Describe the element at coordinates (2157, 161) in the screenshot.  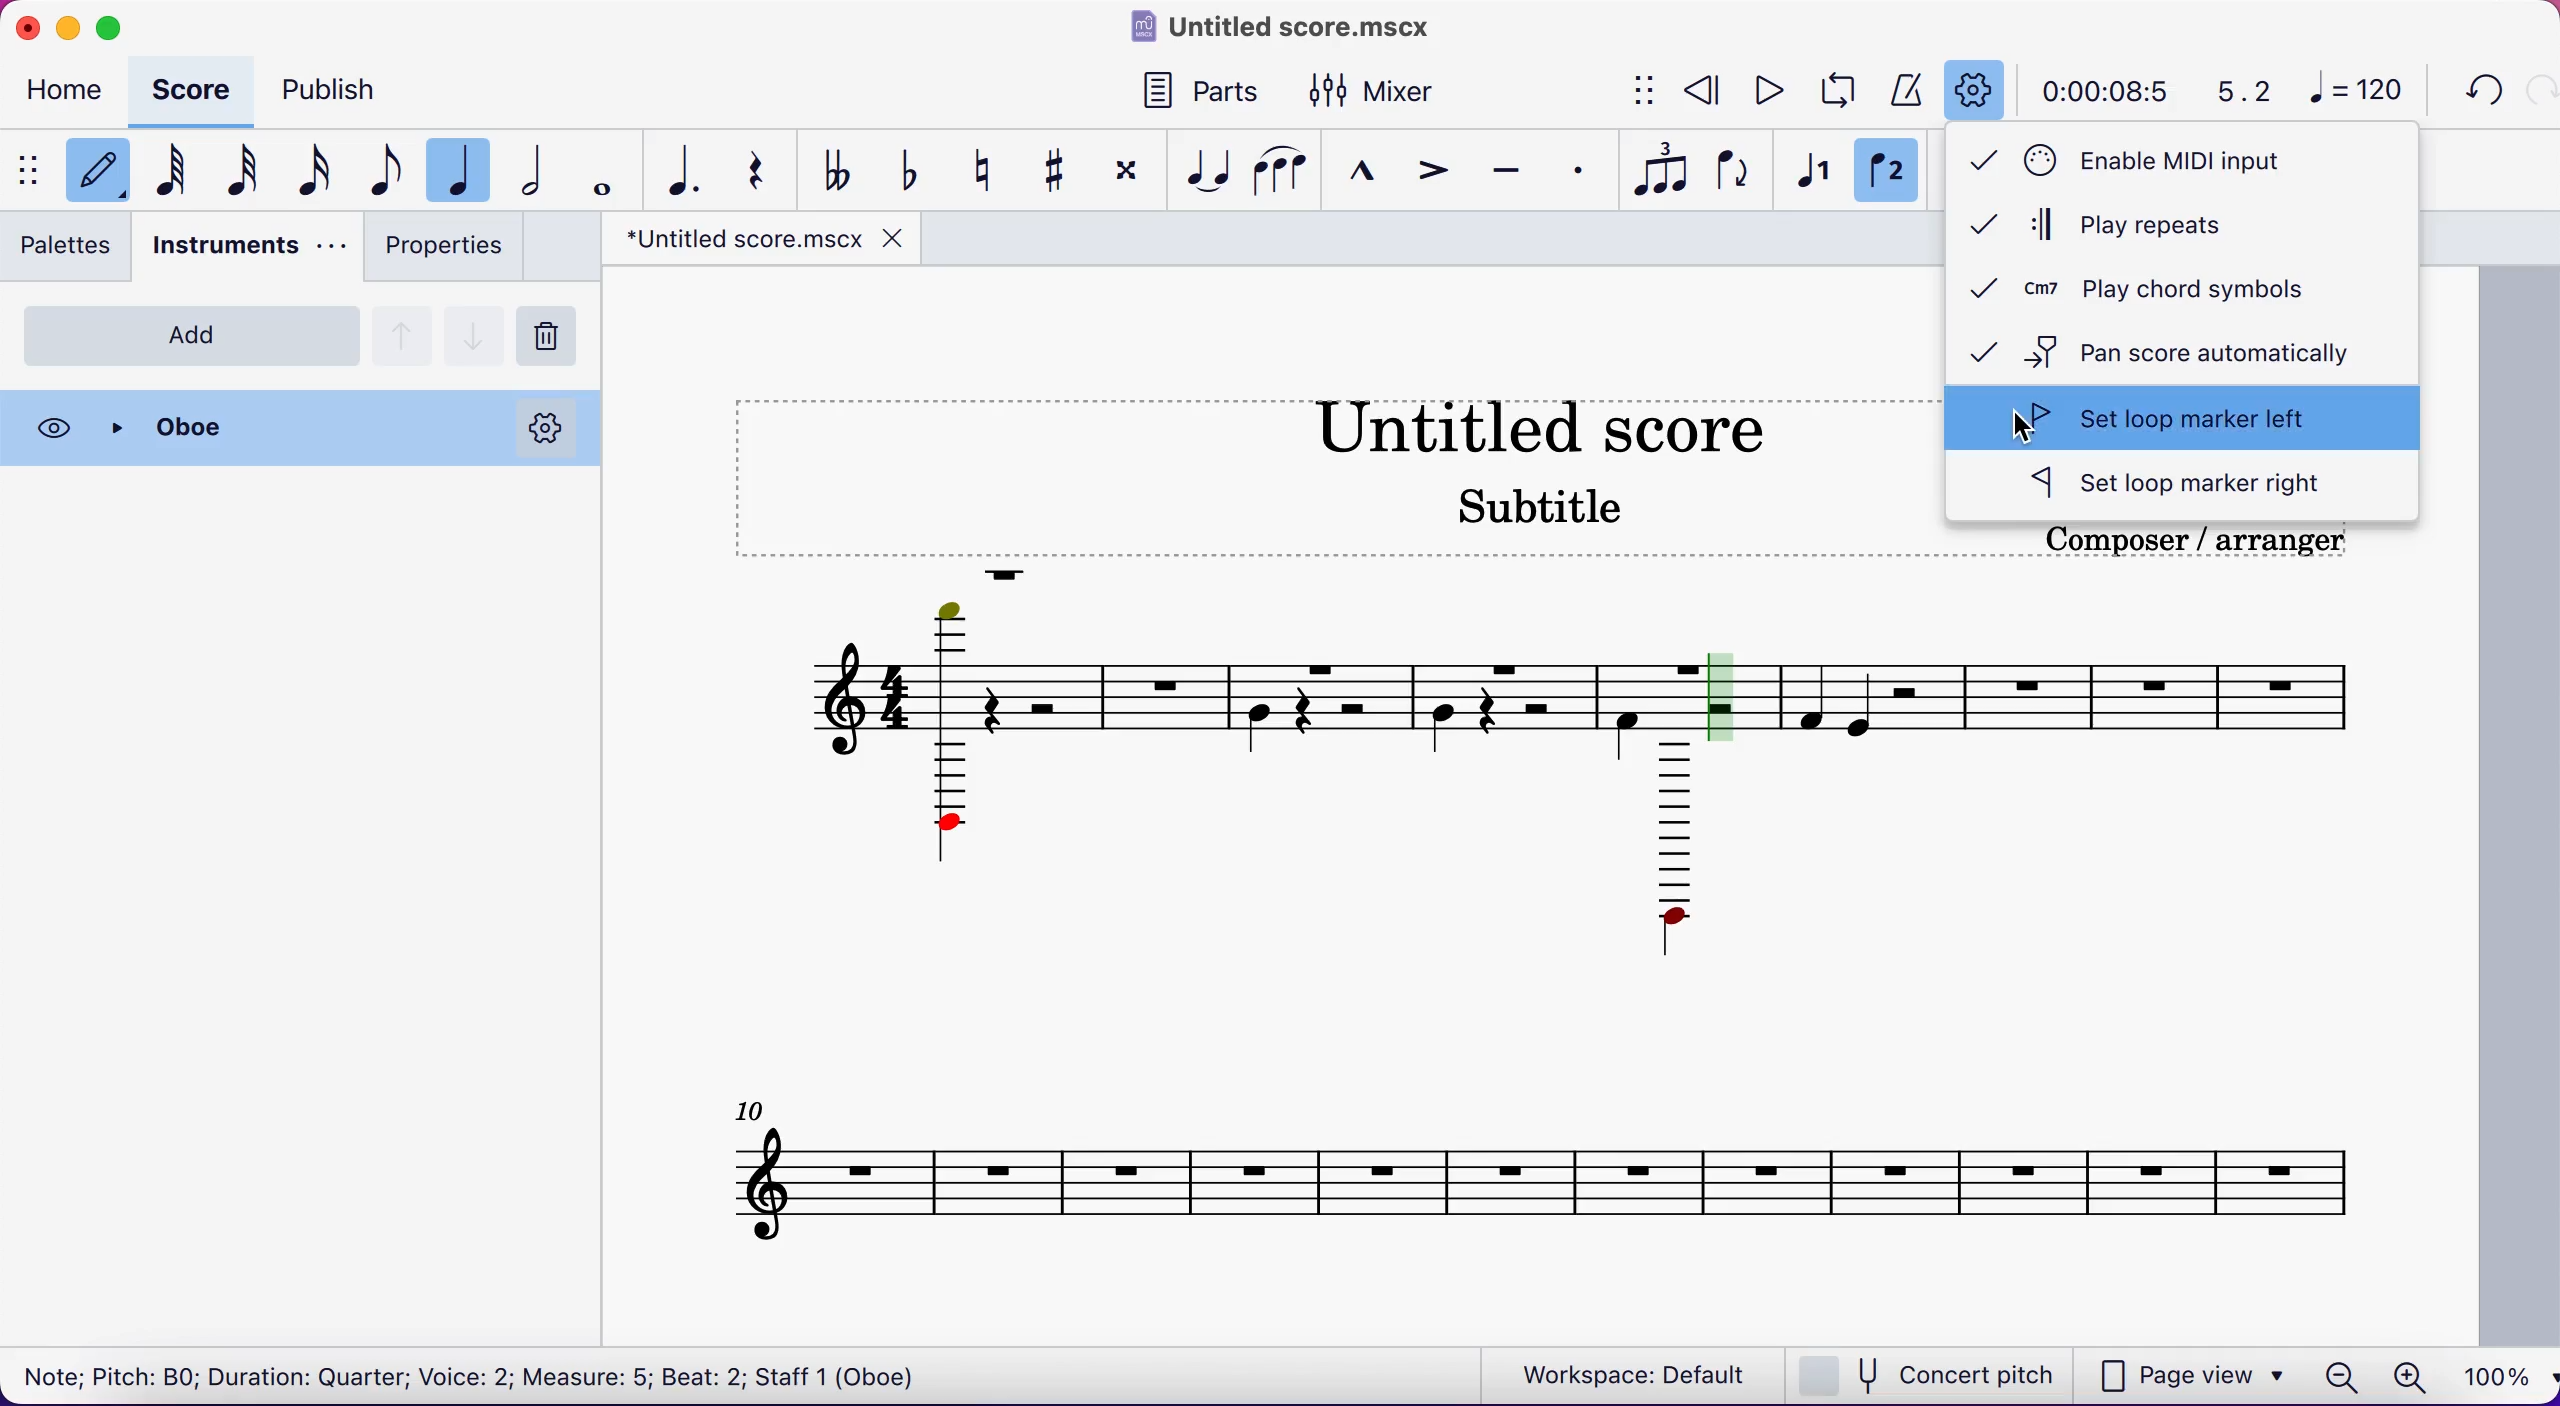
I see `enable midi input` at that location.